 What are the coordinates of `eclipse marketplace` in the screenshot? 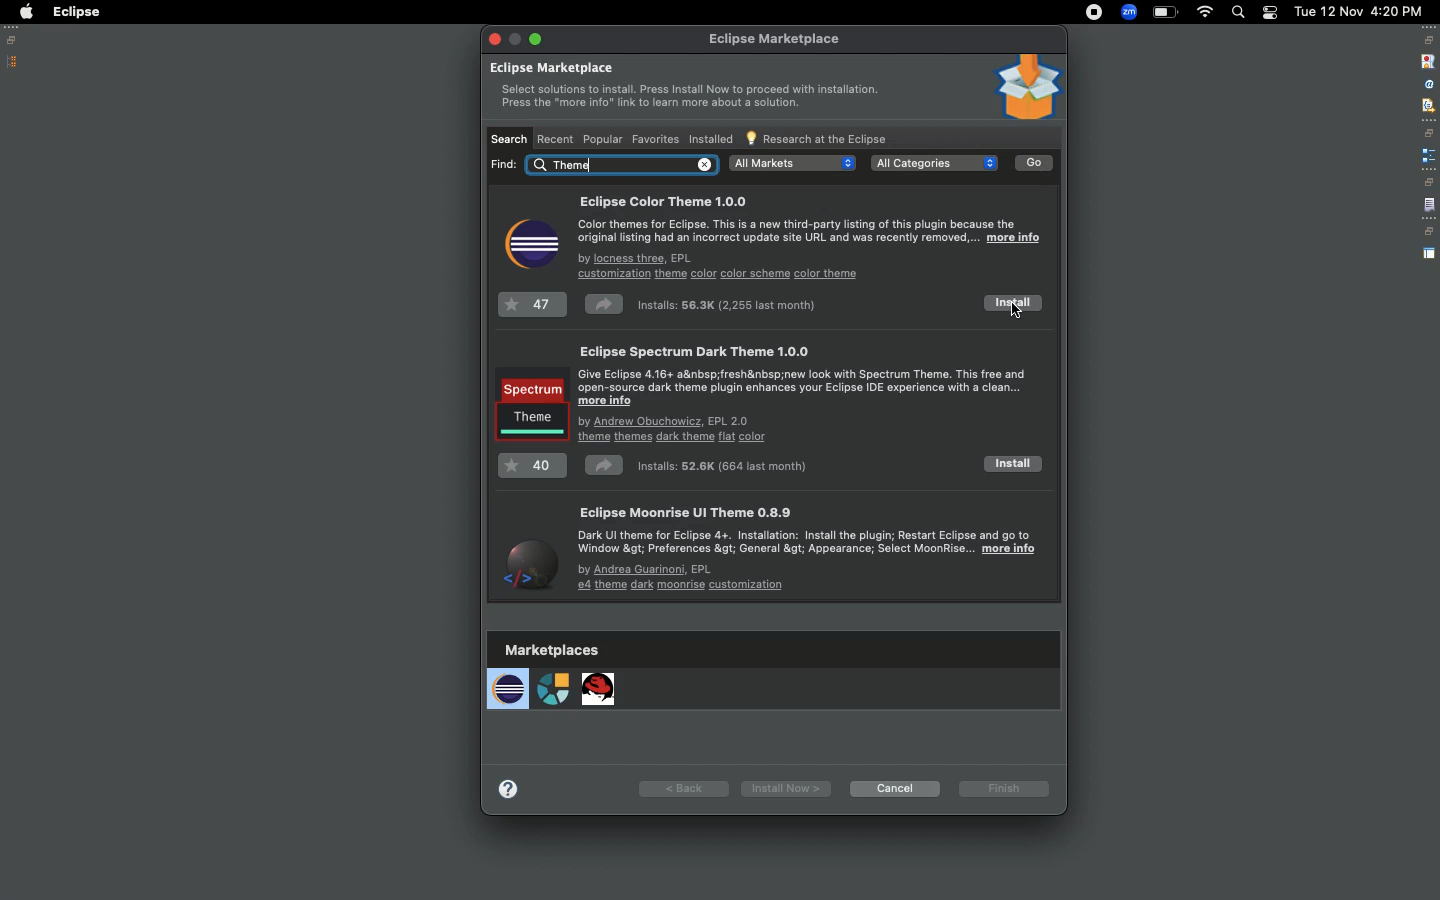 It's located at (776, 40).